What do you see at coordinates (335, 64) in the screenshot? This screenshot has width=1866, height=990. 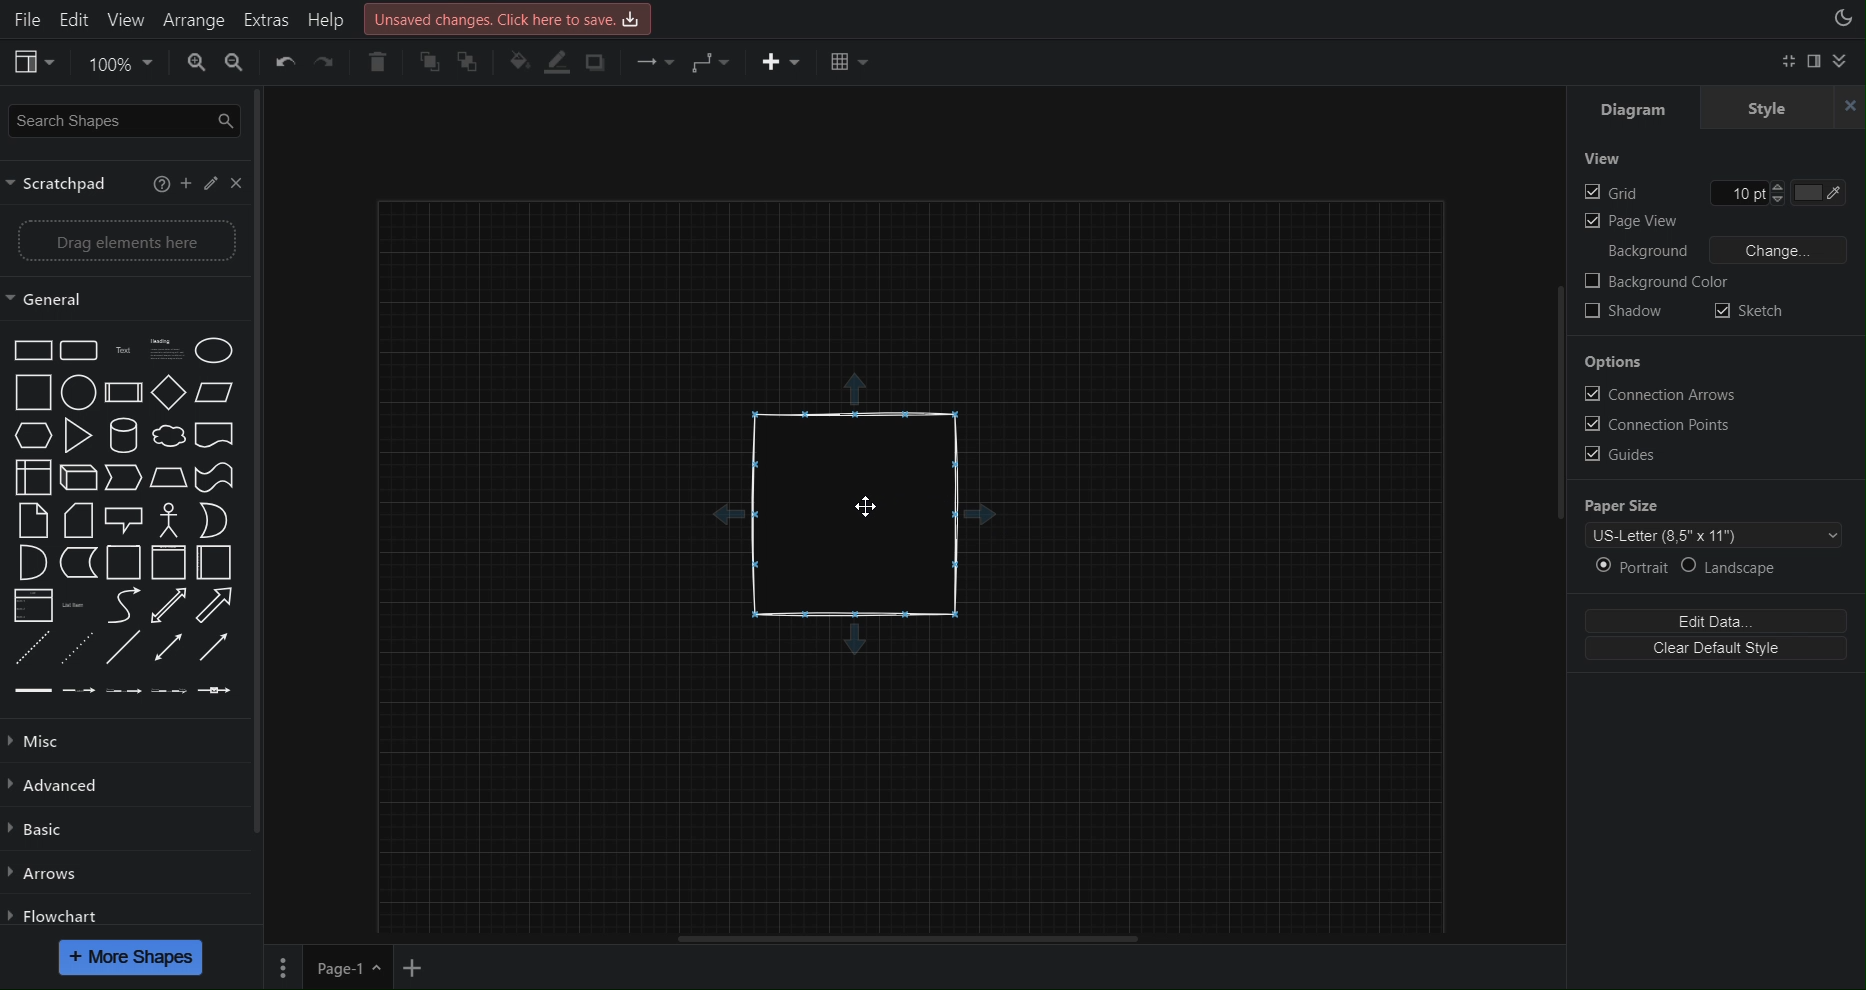 I see `Redo` at bounding box center [335, 64].